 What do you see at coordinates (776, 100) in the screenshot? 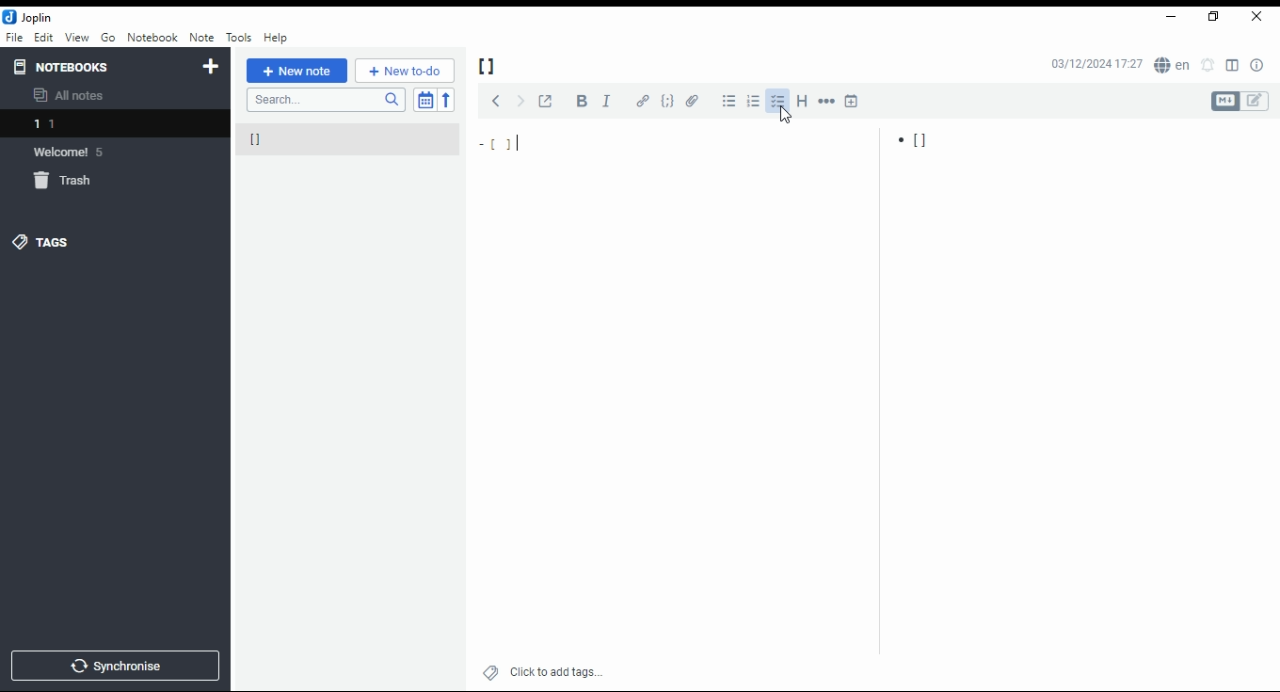
I see `checkbox list` at bounding box center [776, 100].